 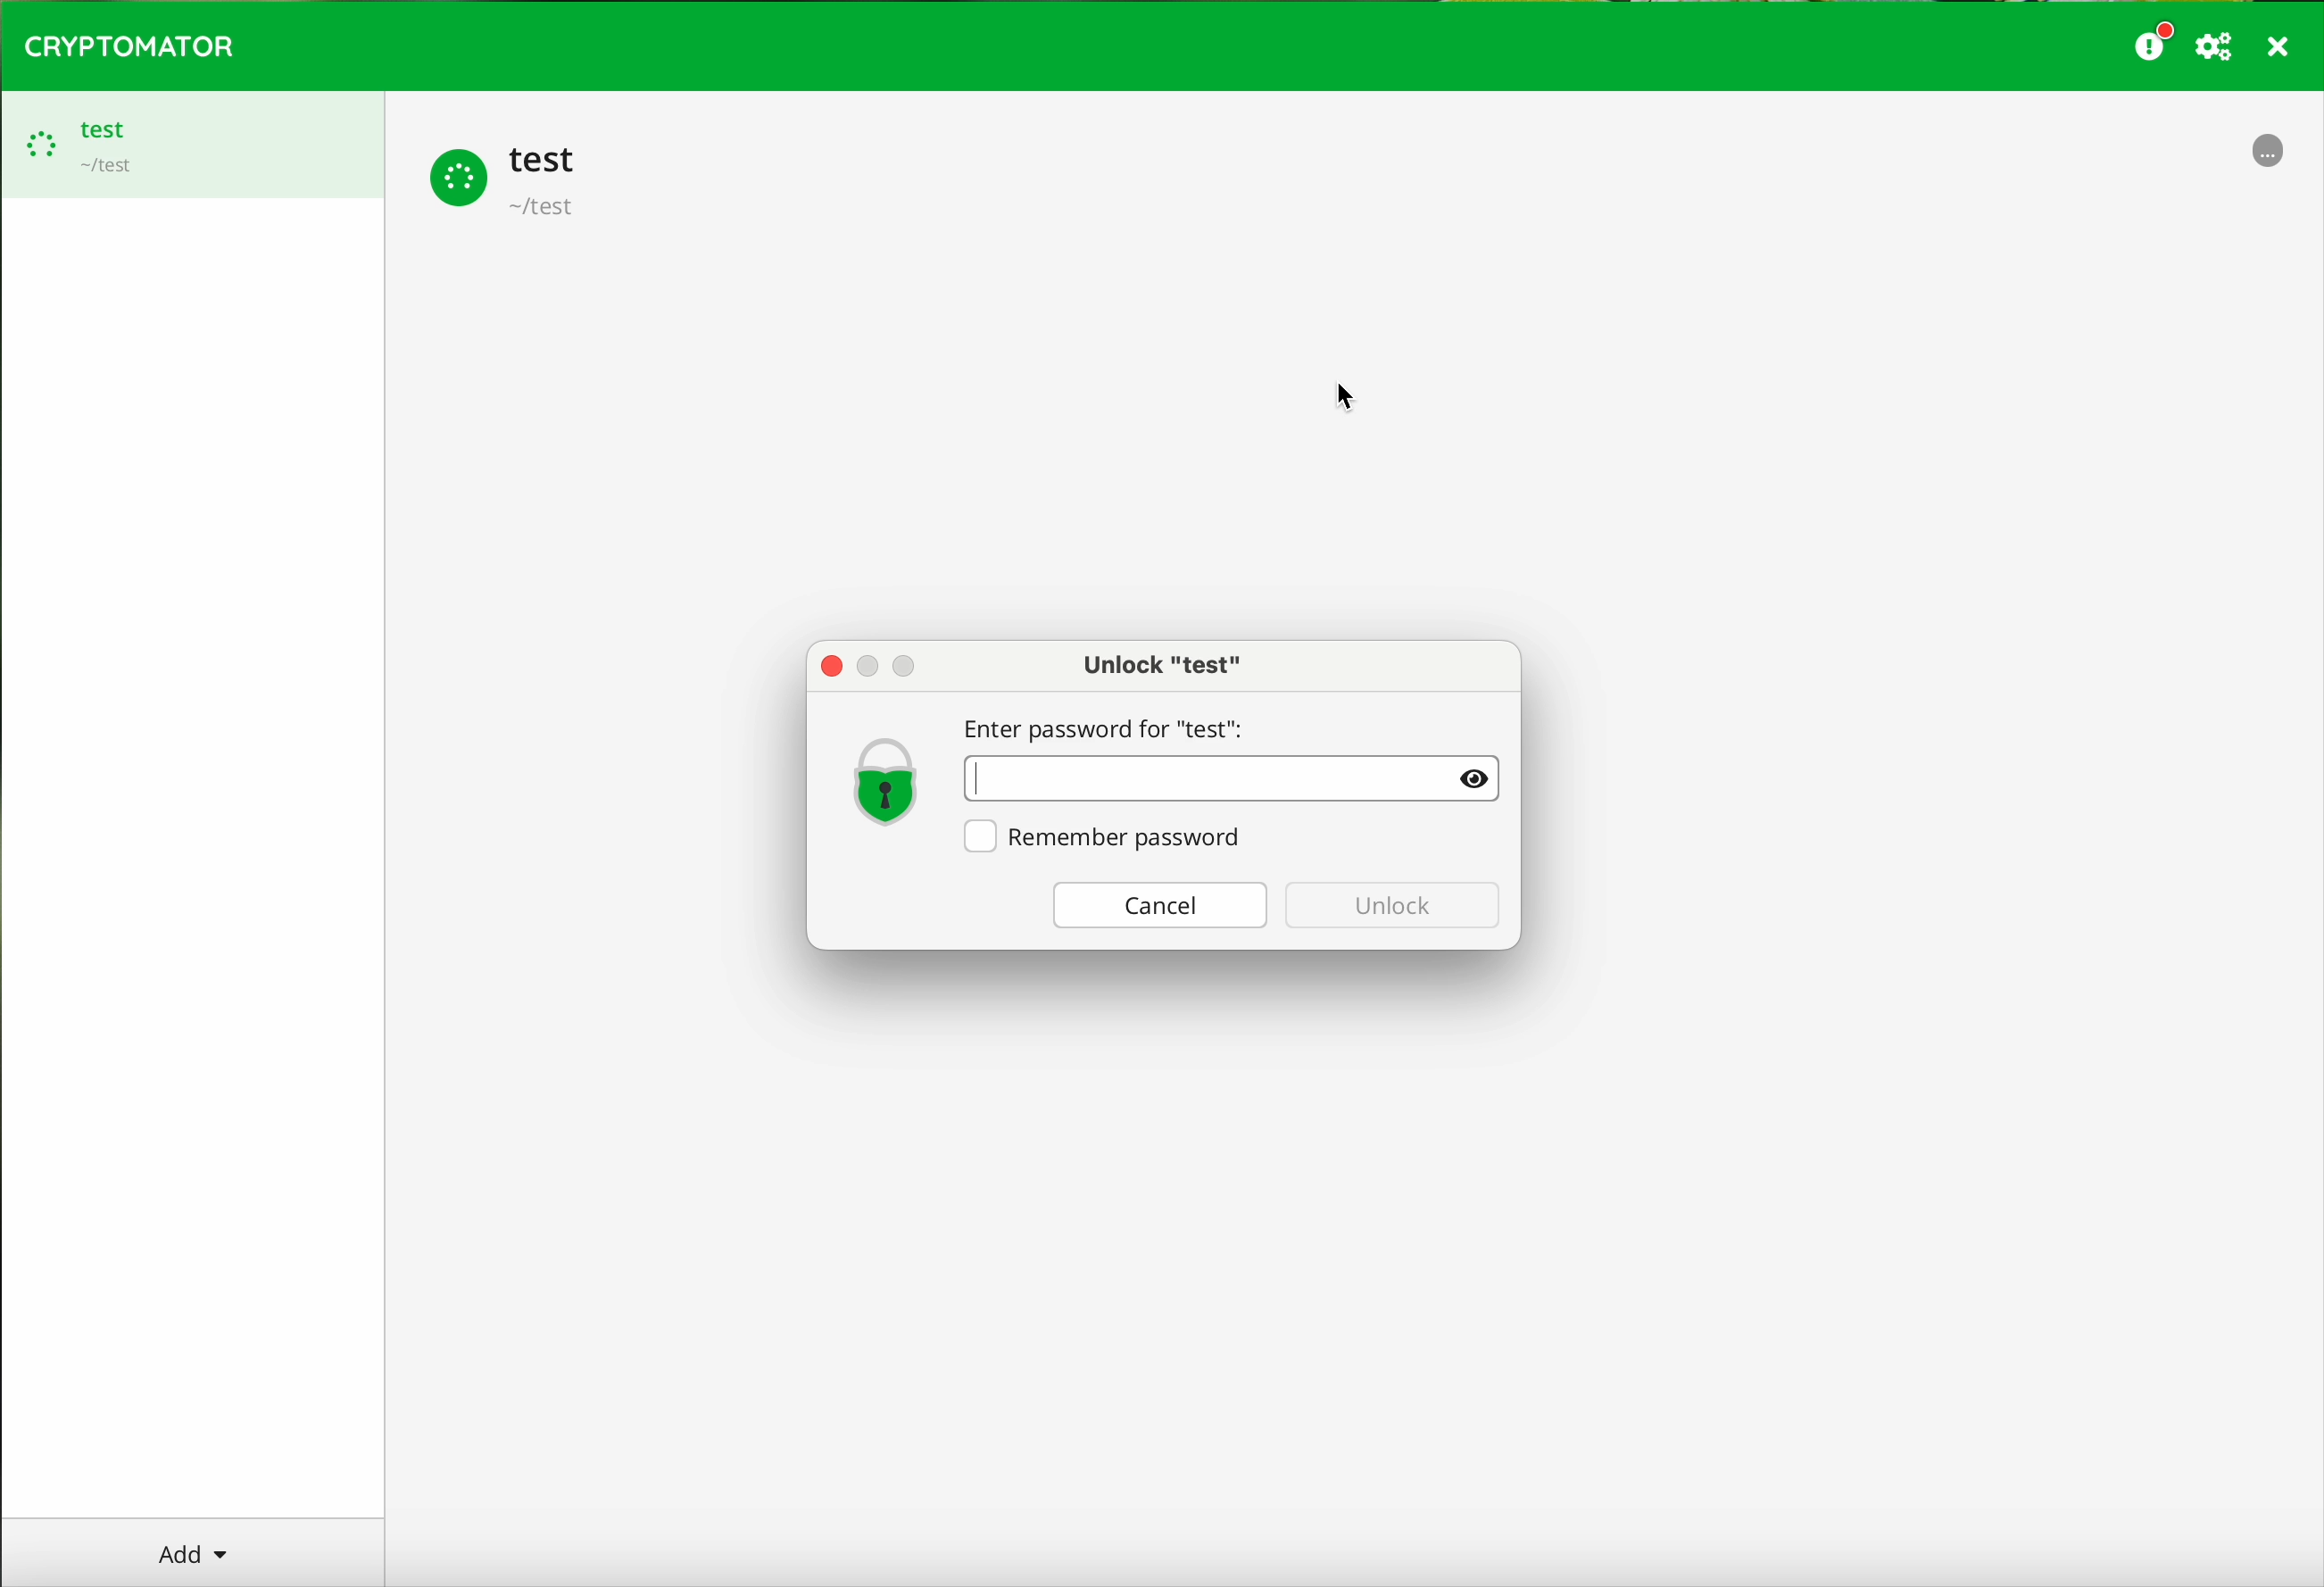 What do you see at coordinates (1355, 392) in the screenshot?
I see `cursor` at bounding box center [1355, 392].